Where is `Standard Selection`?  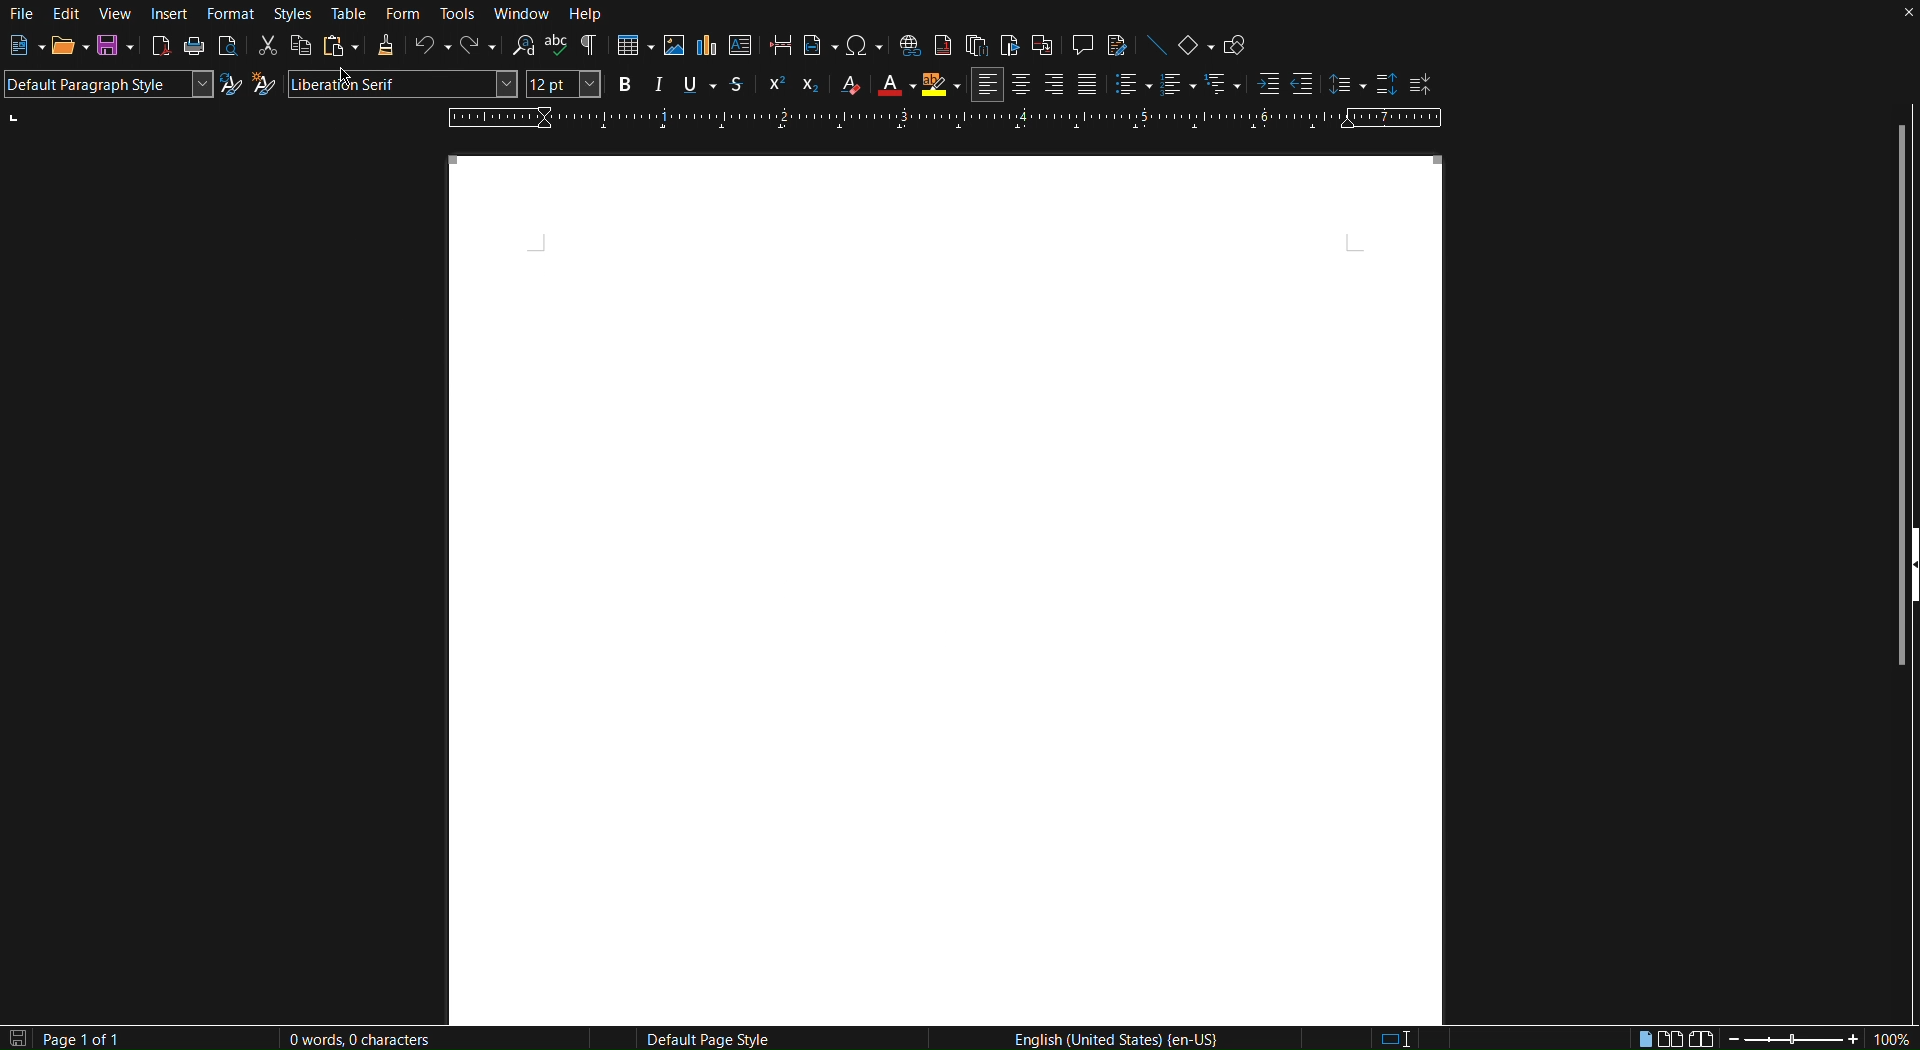
Standard Selection is located at coordinates (1403, 1039).